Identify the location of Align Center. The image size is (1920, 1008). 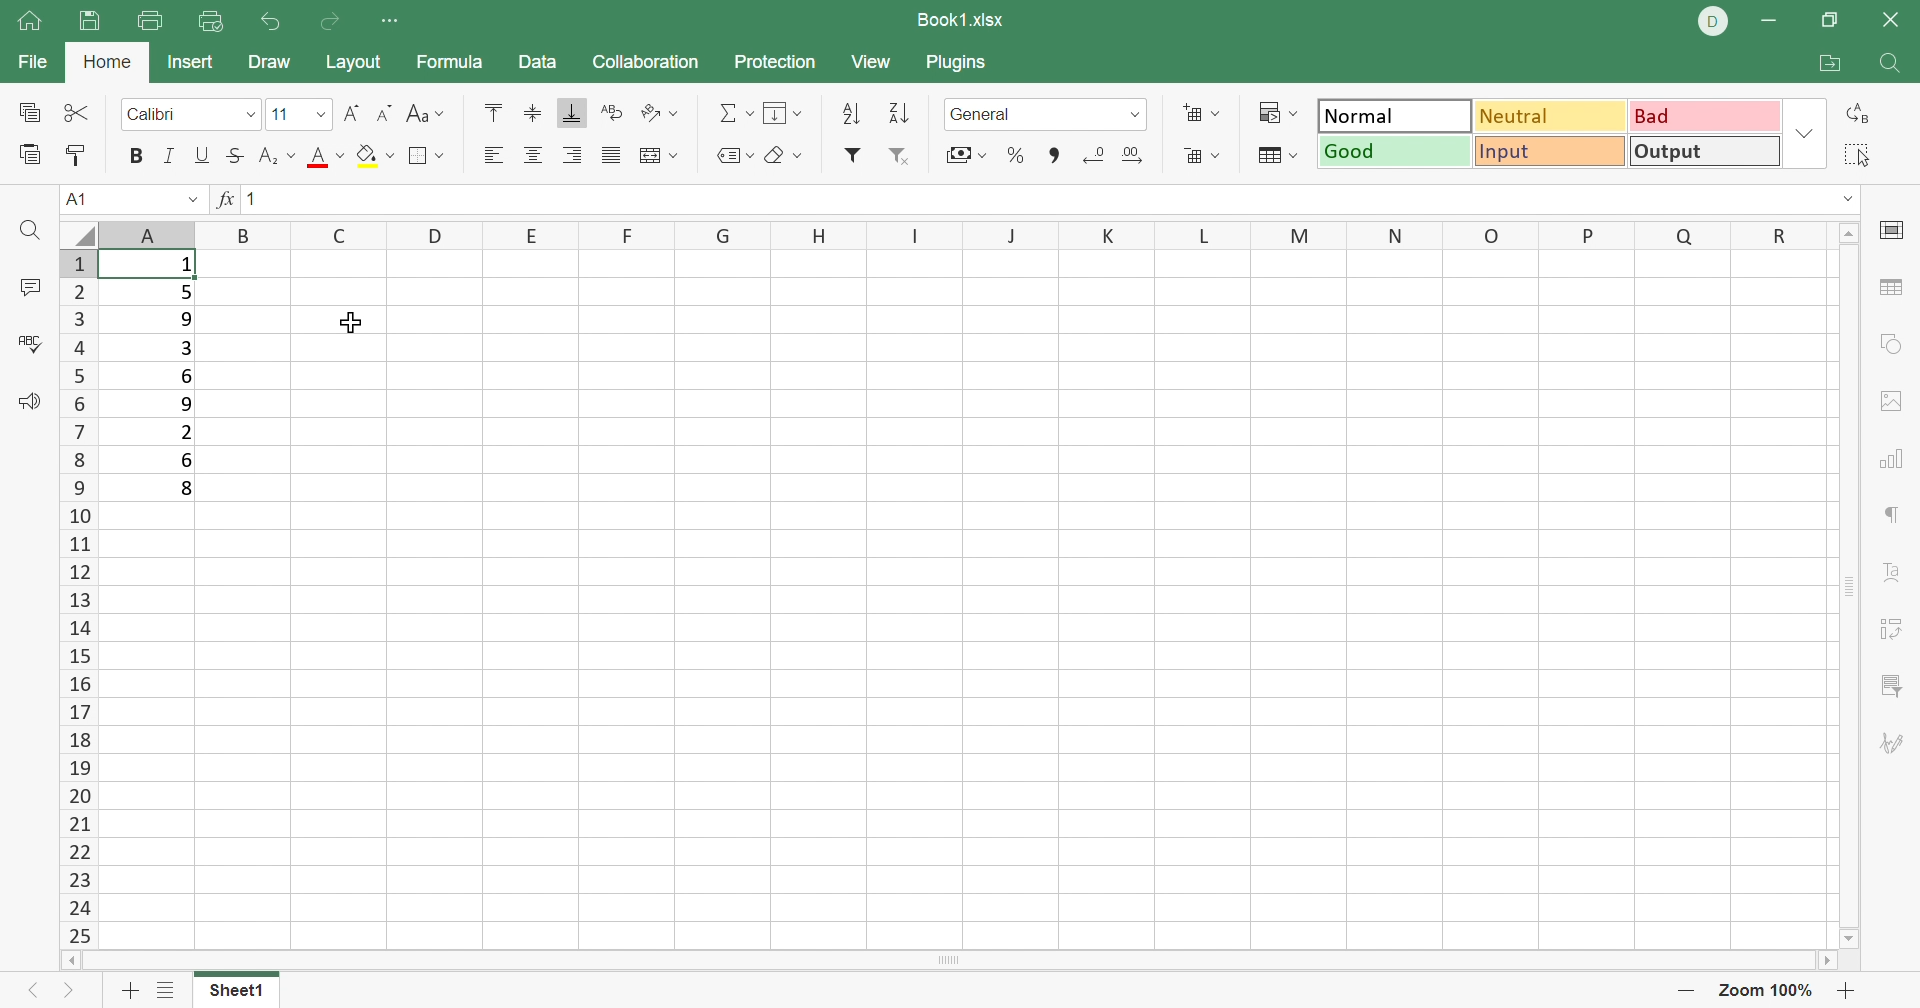
(535, 157).